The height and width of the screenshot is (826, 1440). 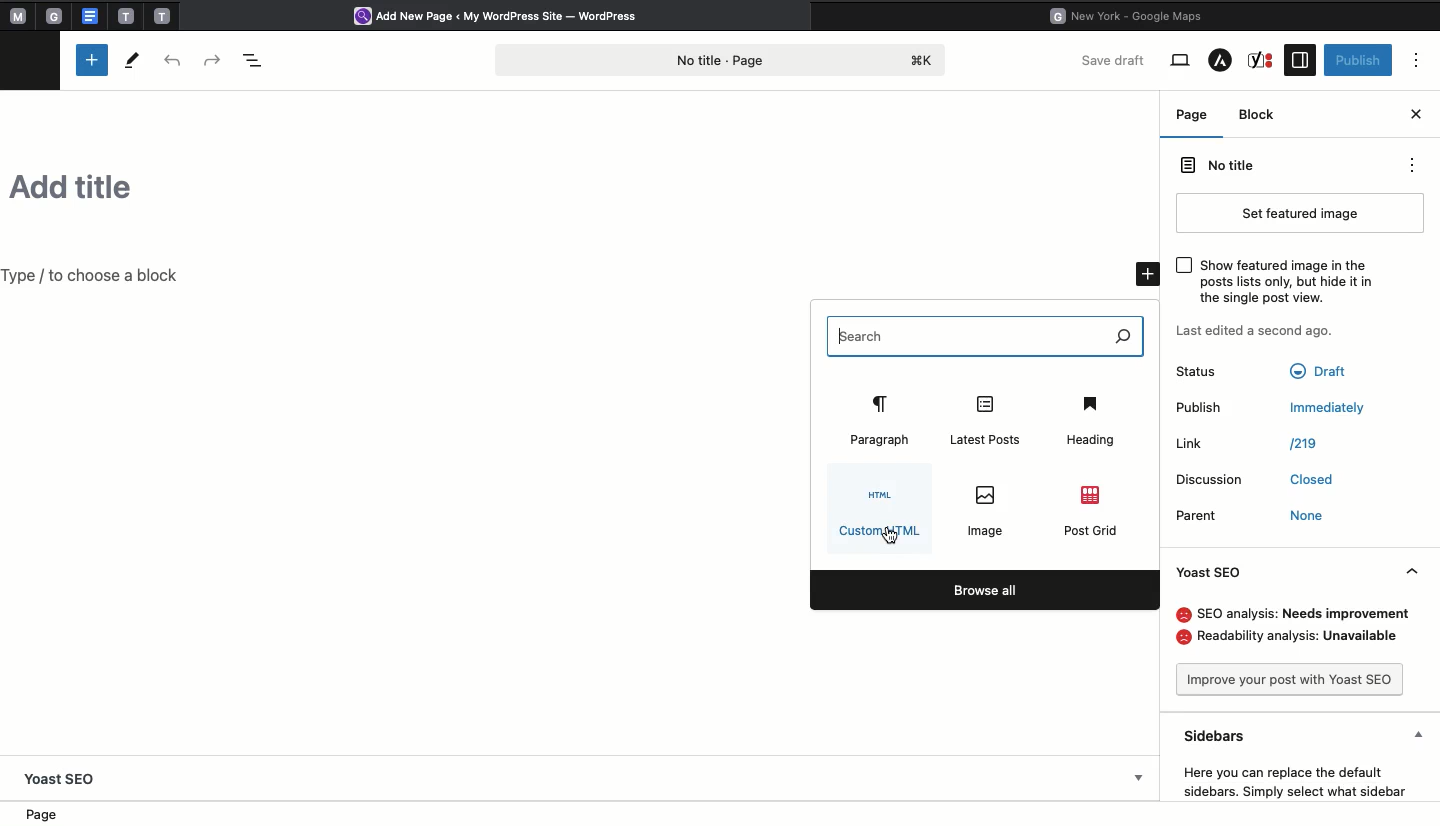 I want to click on yoast seo, so click(x=62, y=779).